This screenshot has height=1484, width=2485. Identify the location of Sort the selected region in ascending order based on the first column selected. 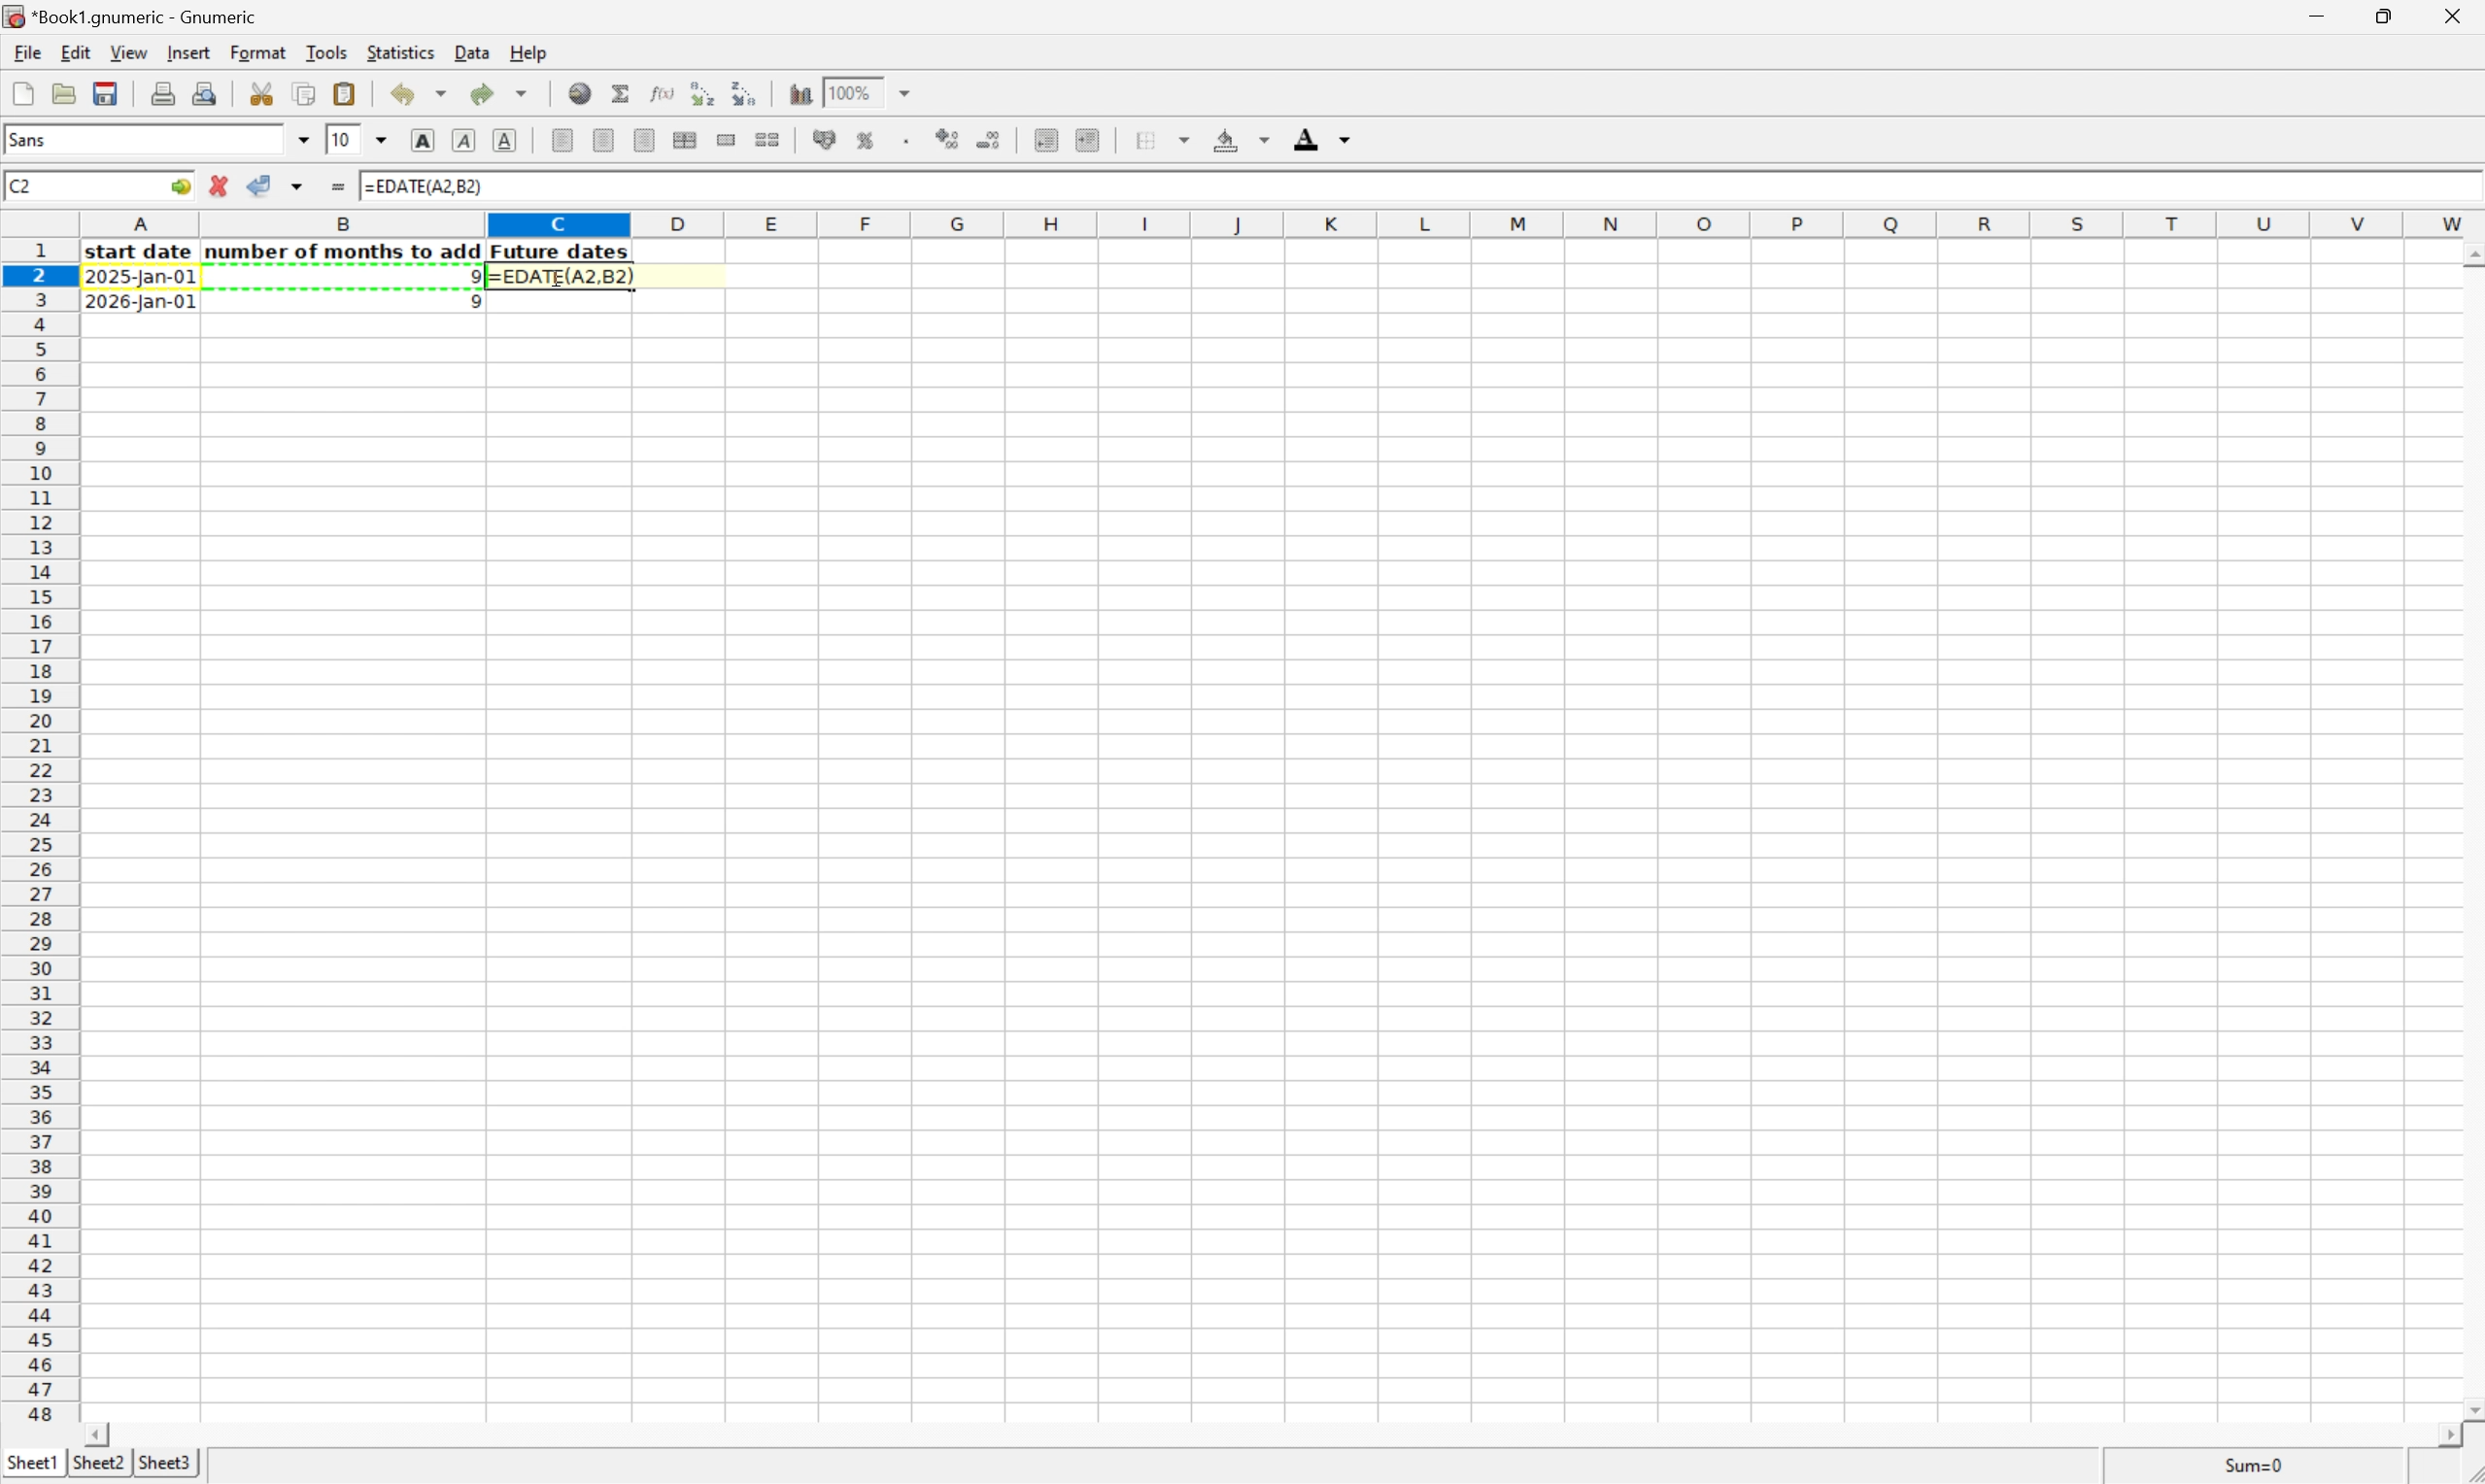
(701, 91).